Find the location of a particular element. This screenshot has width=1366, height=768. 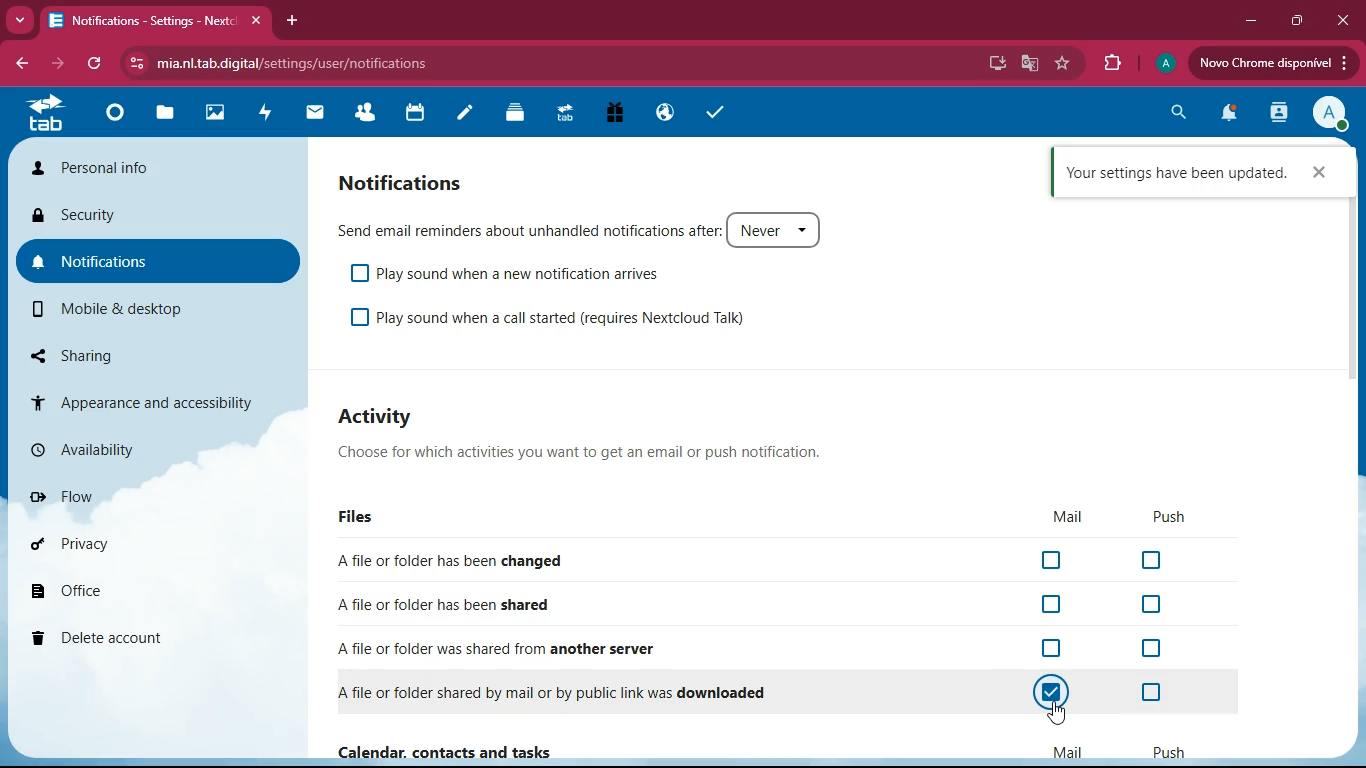

activity is located at coordinates (1278, 112).